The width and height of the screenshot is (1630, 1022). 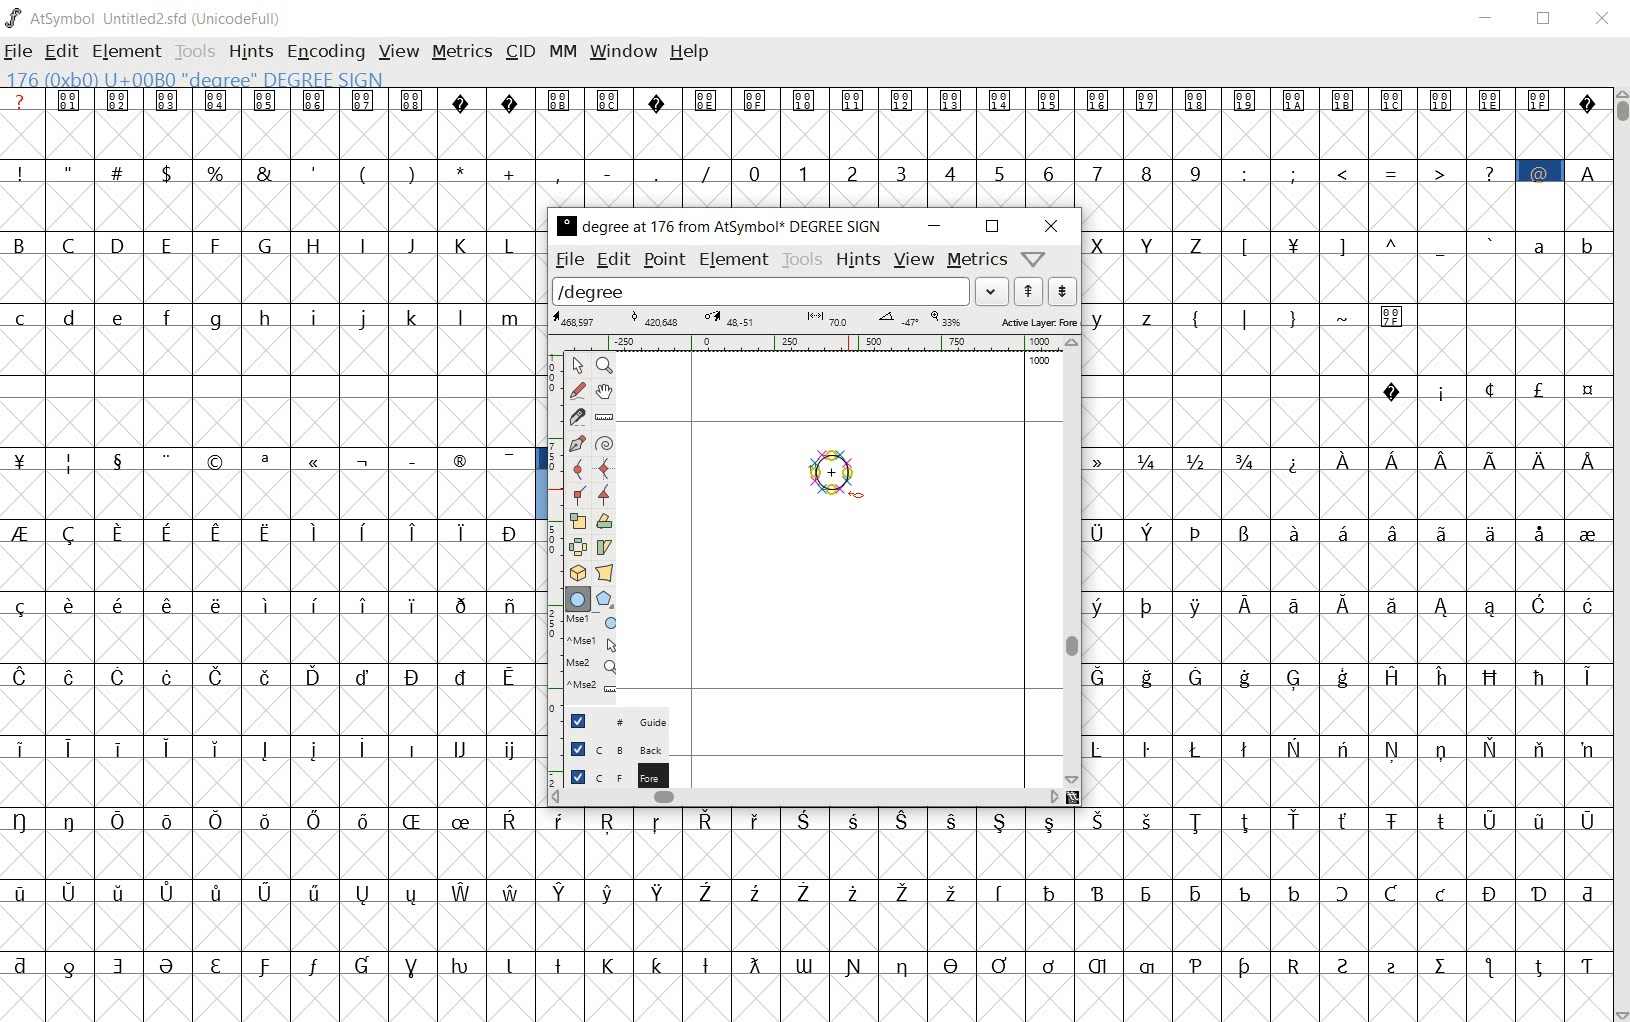 What do you see at coordinates (266, 564) in the screenshot?
I see `empty glyph slots` at bounding box center [266, 564].